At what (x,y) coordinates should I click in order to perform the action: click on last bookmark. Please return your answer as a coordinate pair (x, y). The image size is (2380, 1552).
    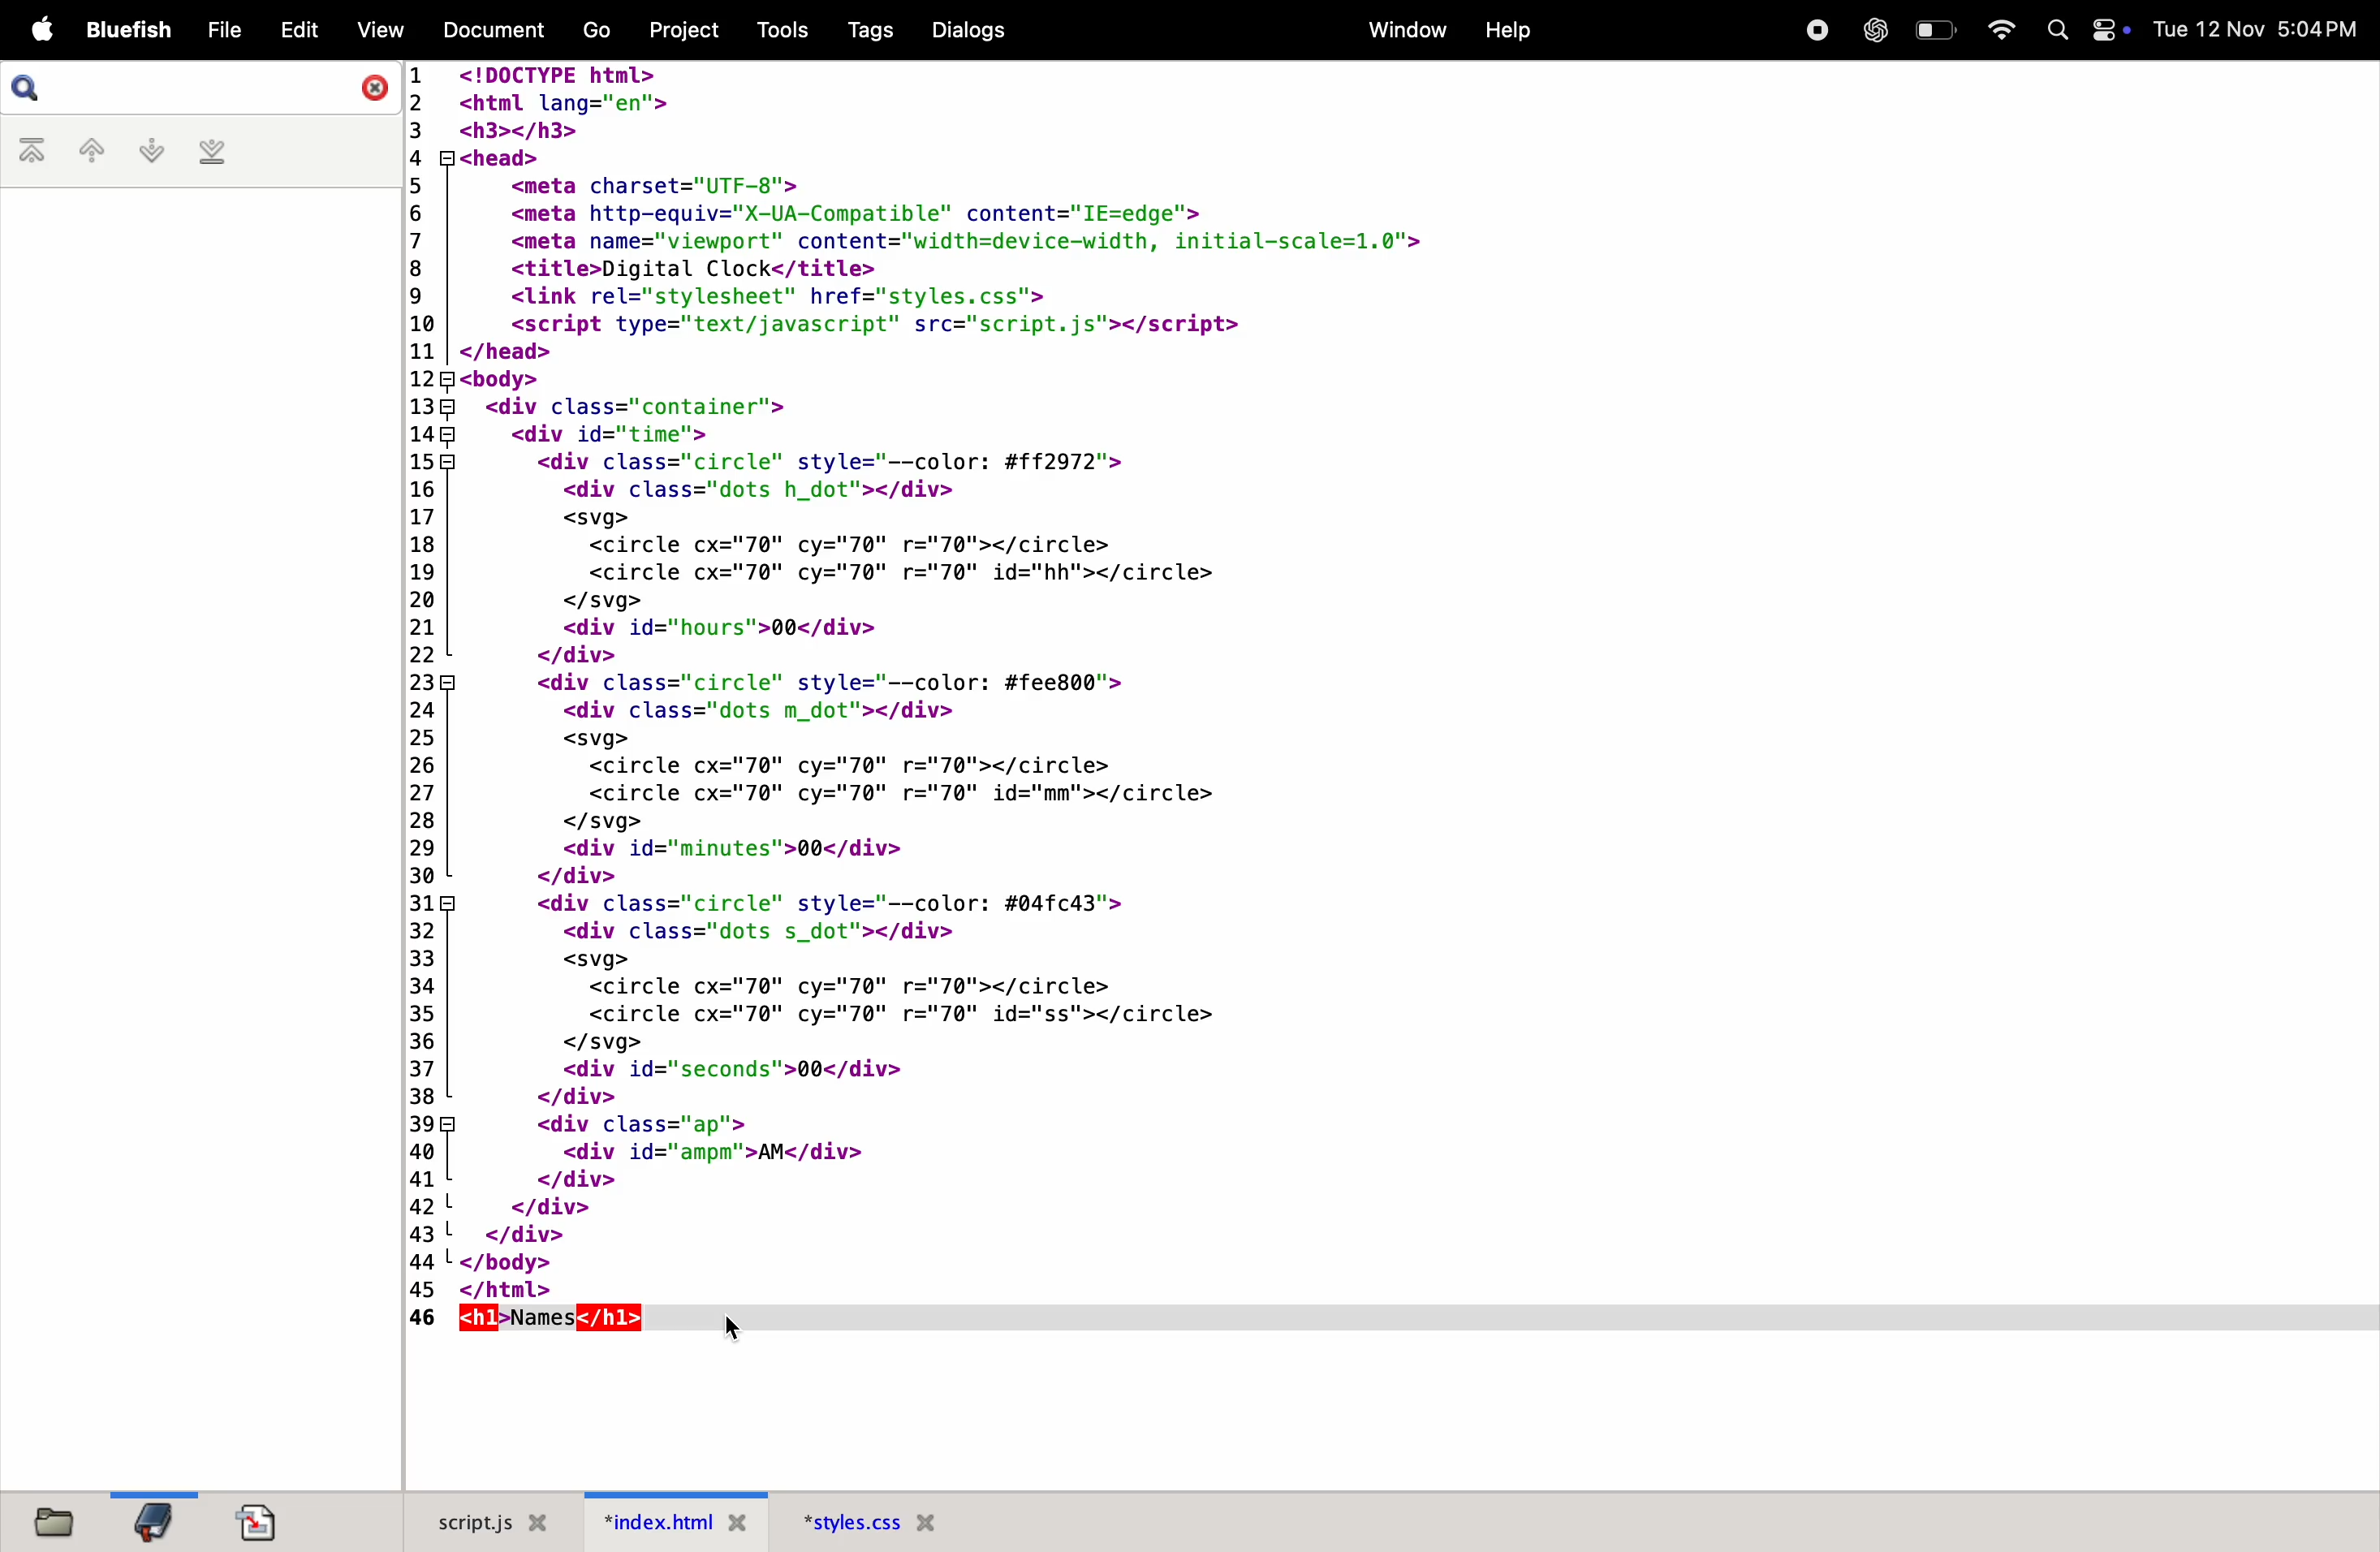
    Looking at the image, I should click on (212, 151).